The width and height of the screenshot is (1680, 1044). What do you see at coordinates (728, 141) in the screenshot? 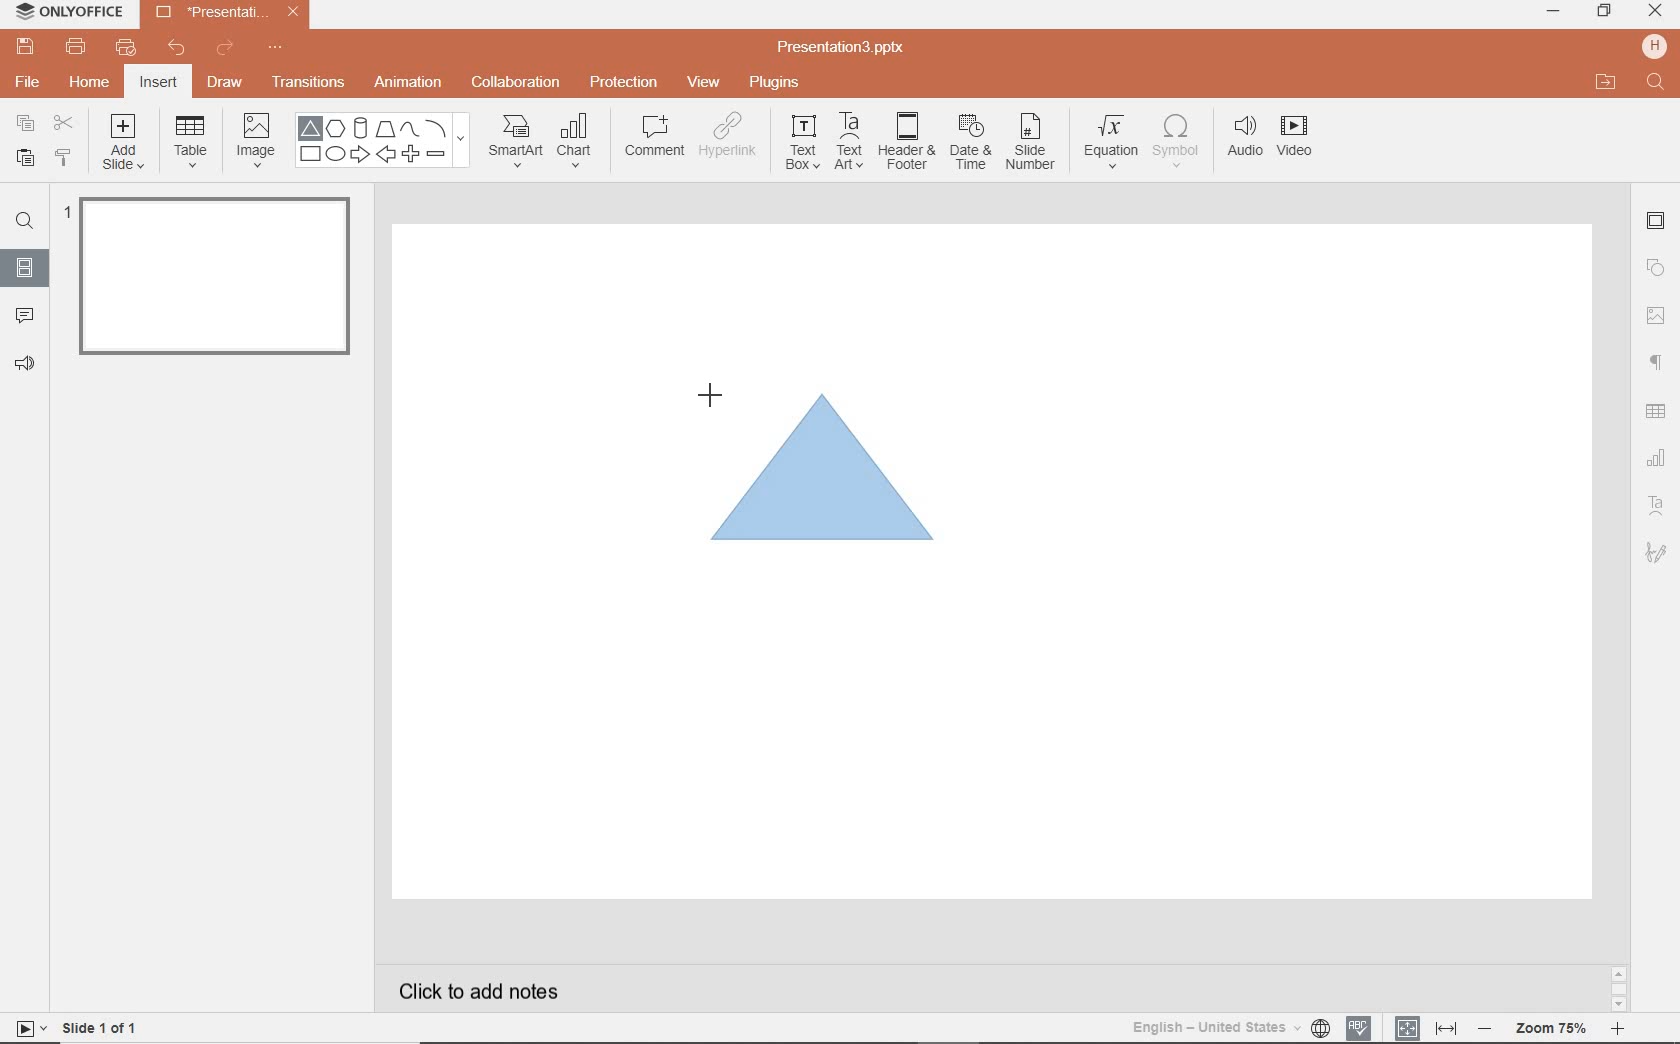
I see `HYPERLINK` at bounding box center [728, 141].